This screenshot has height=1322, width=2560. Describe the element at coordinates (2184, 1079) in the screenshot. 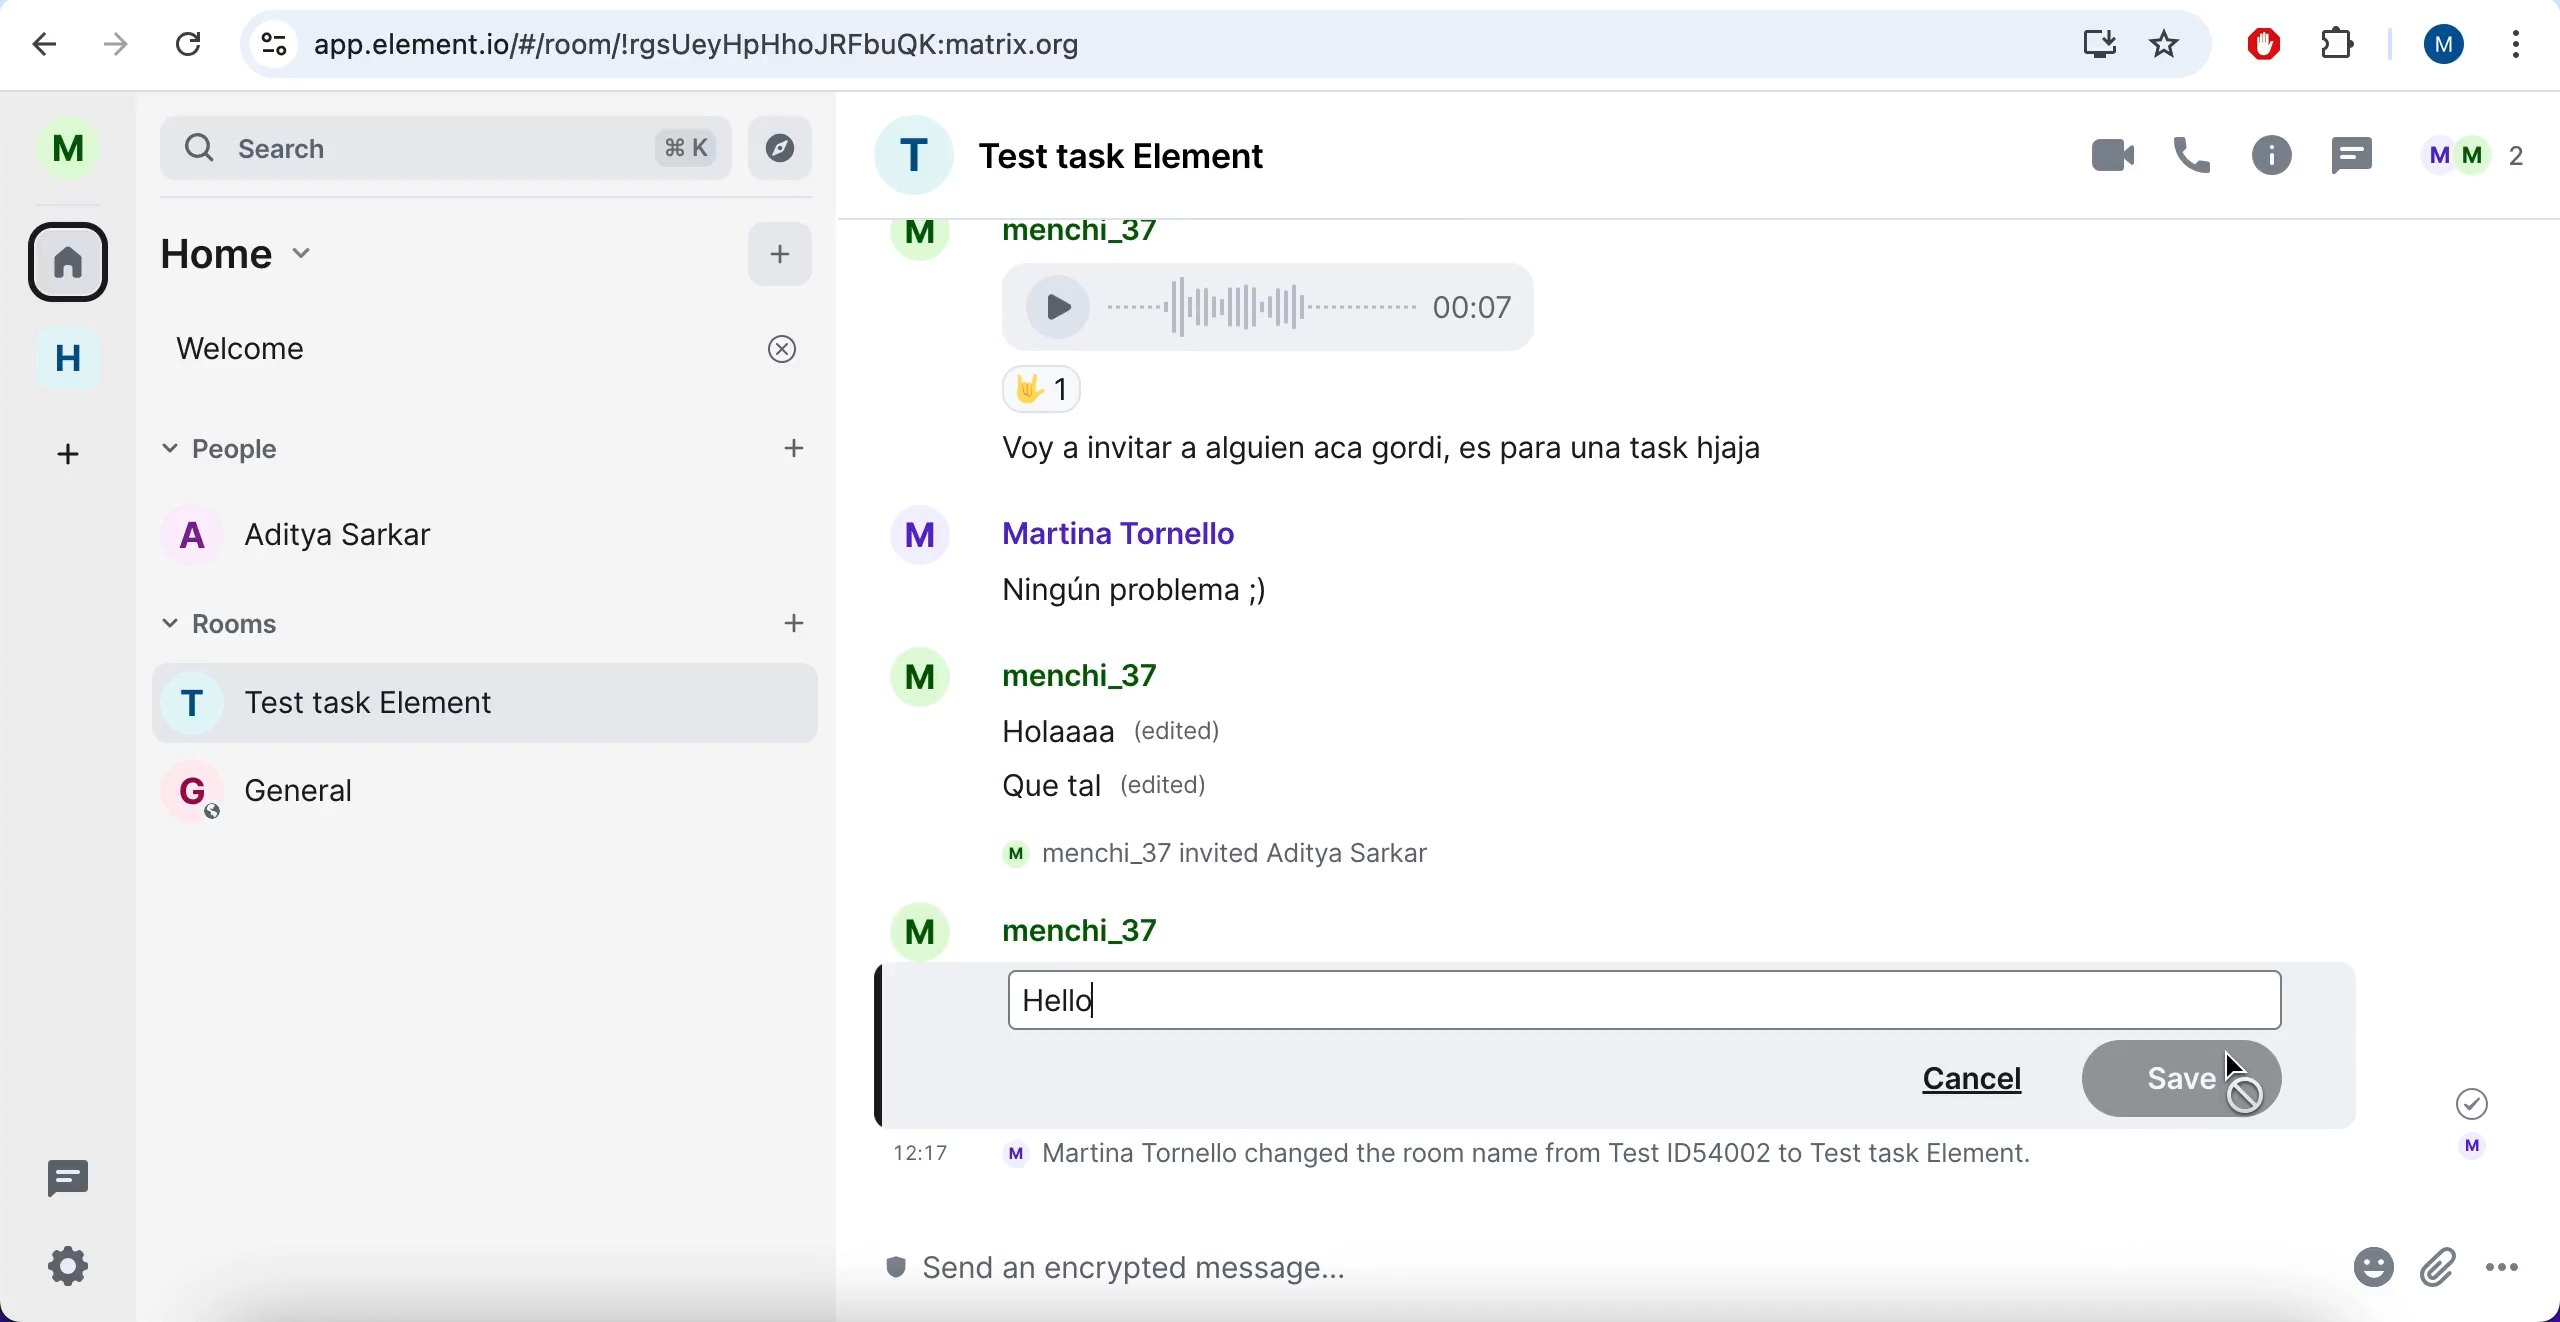

I see `save` at that location.